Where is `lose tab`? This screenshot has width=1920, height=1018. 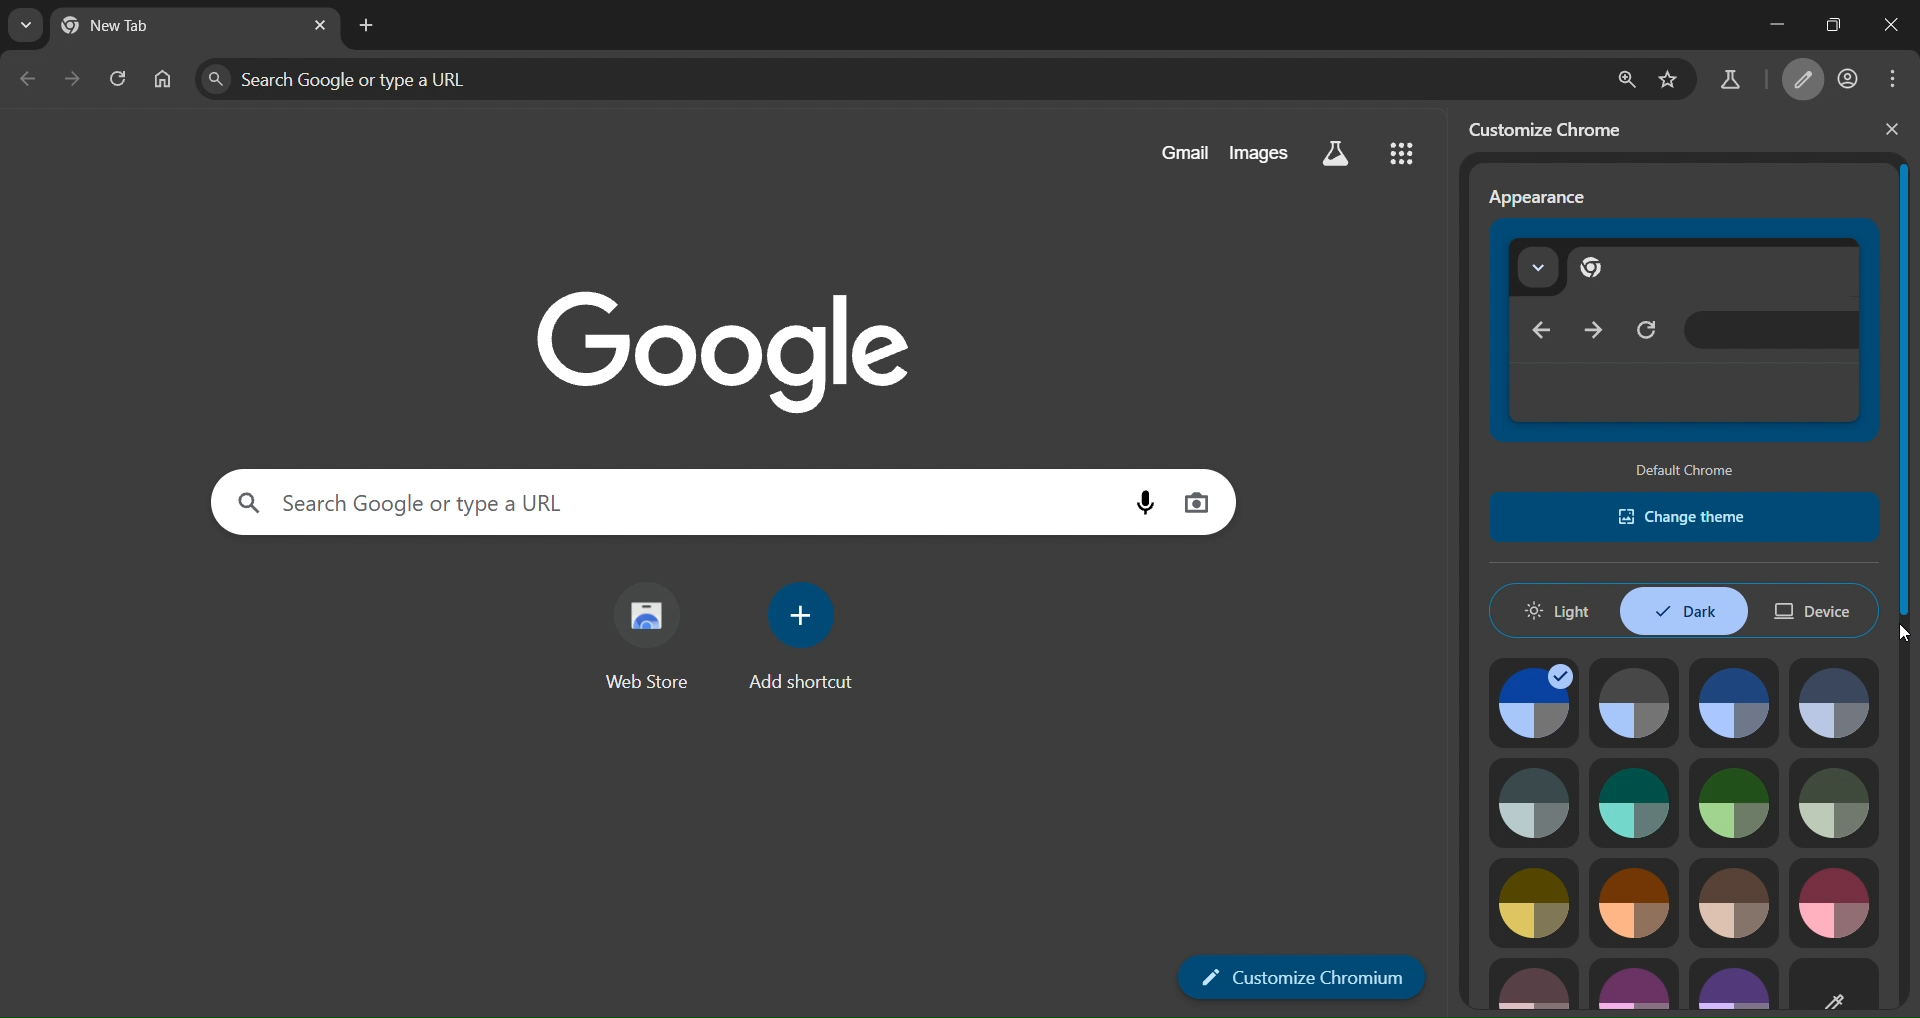 lose tab is located at coordinates (317, 26).